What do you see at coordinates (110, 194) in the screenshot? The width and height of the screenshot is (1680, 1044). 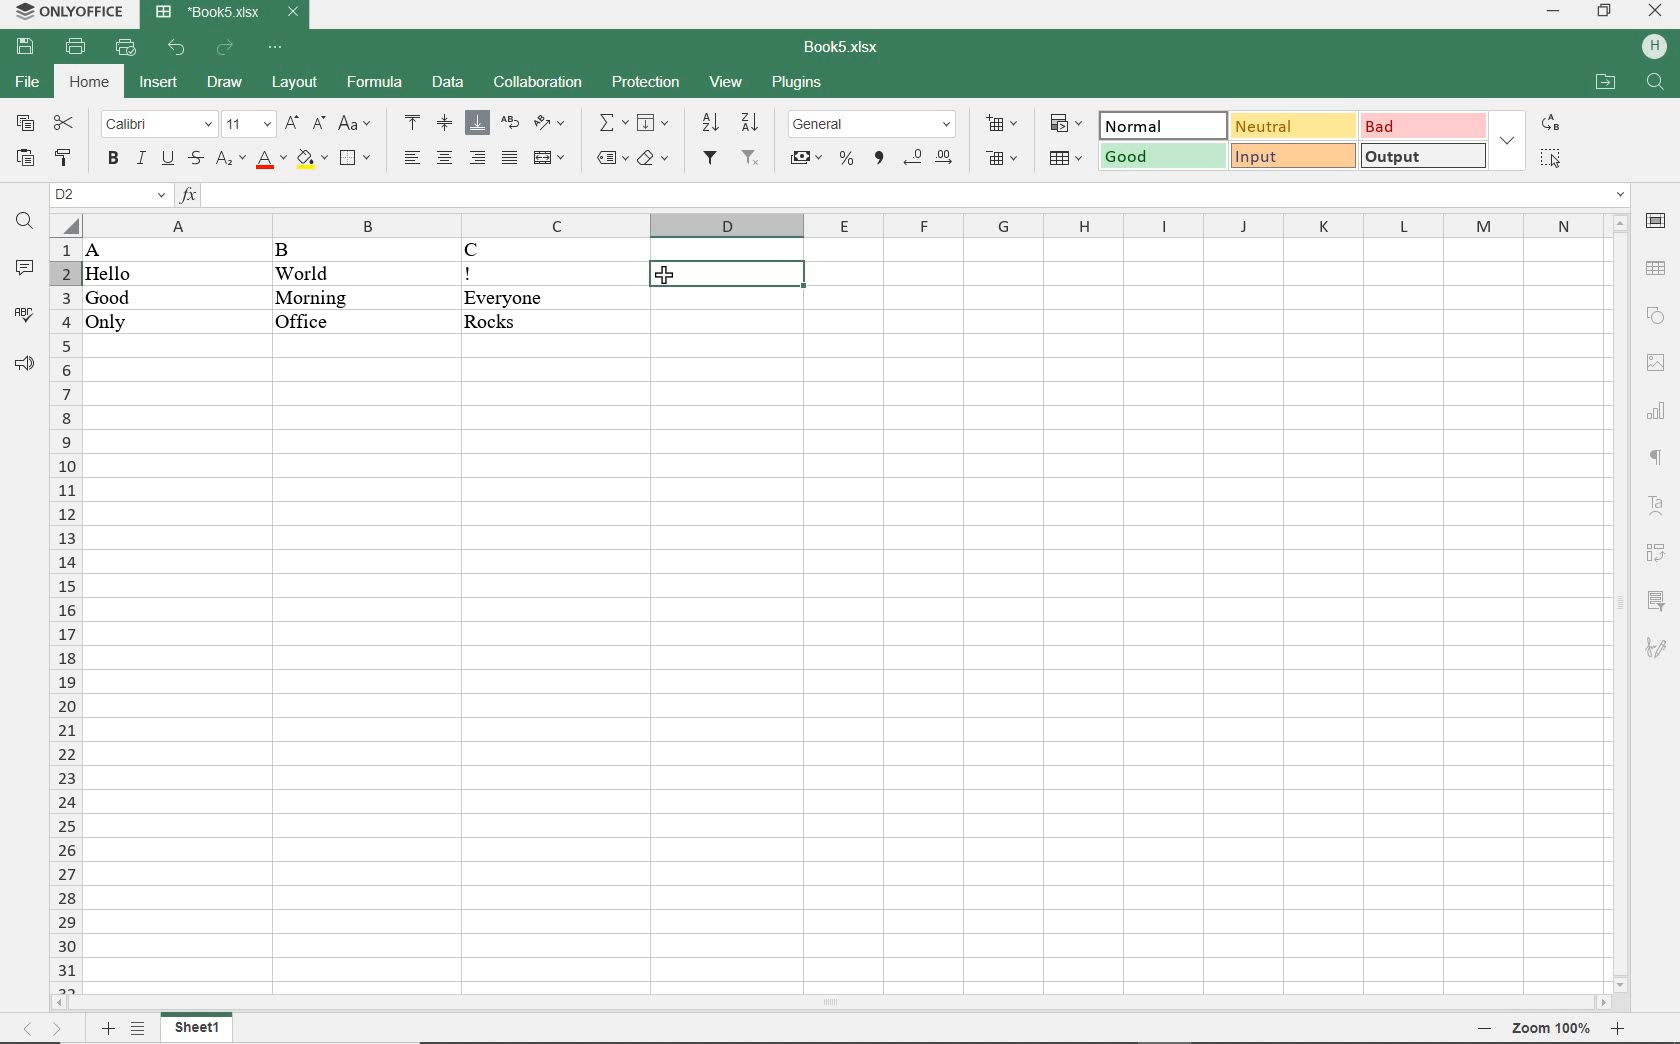 I see `name manager` at bounding box center [110, 194].